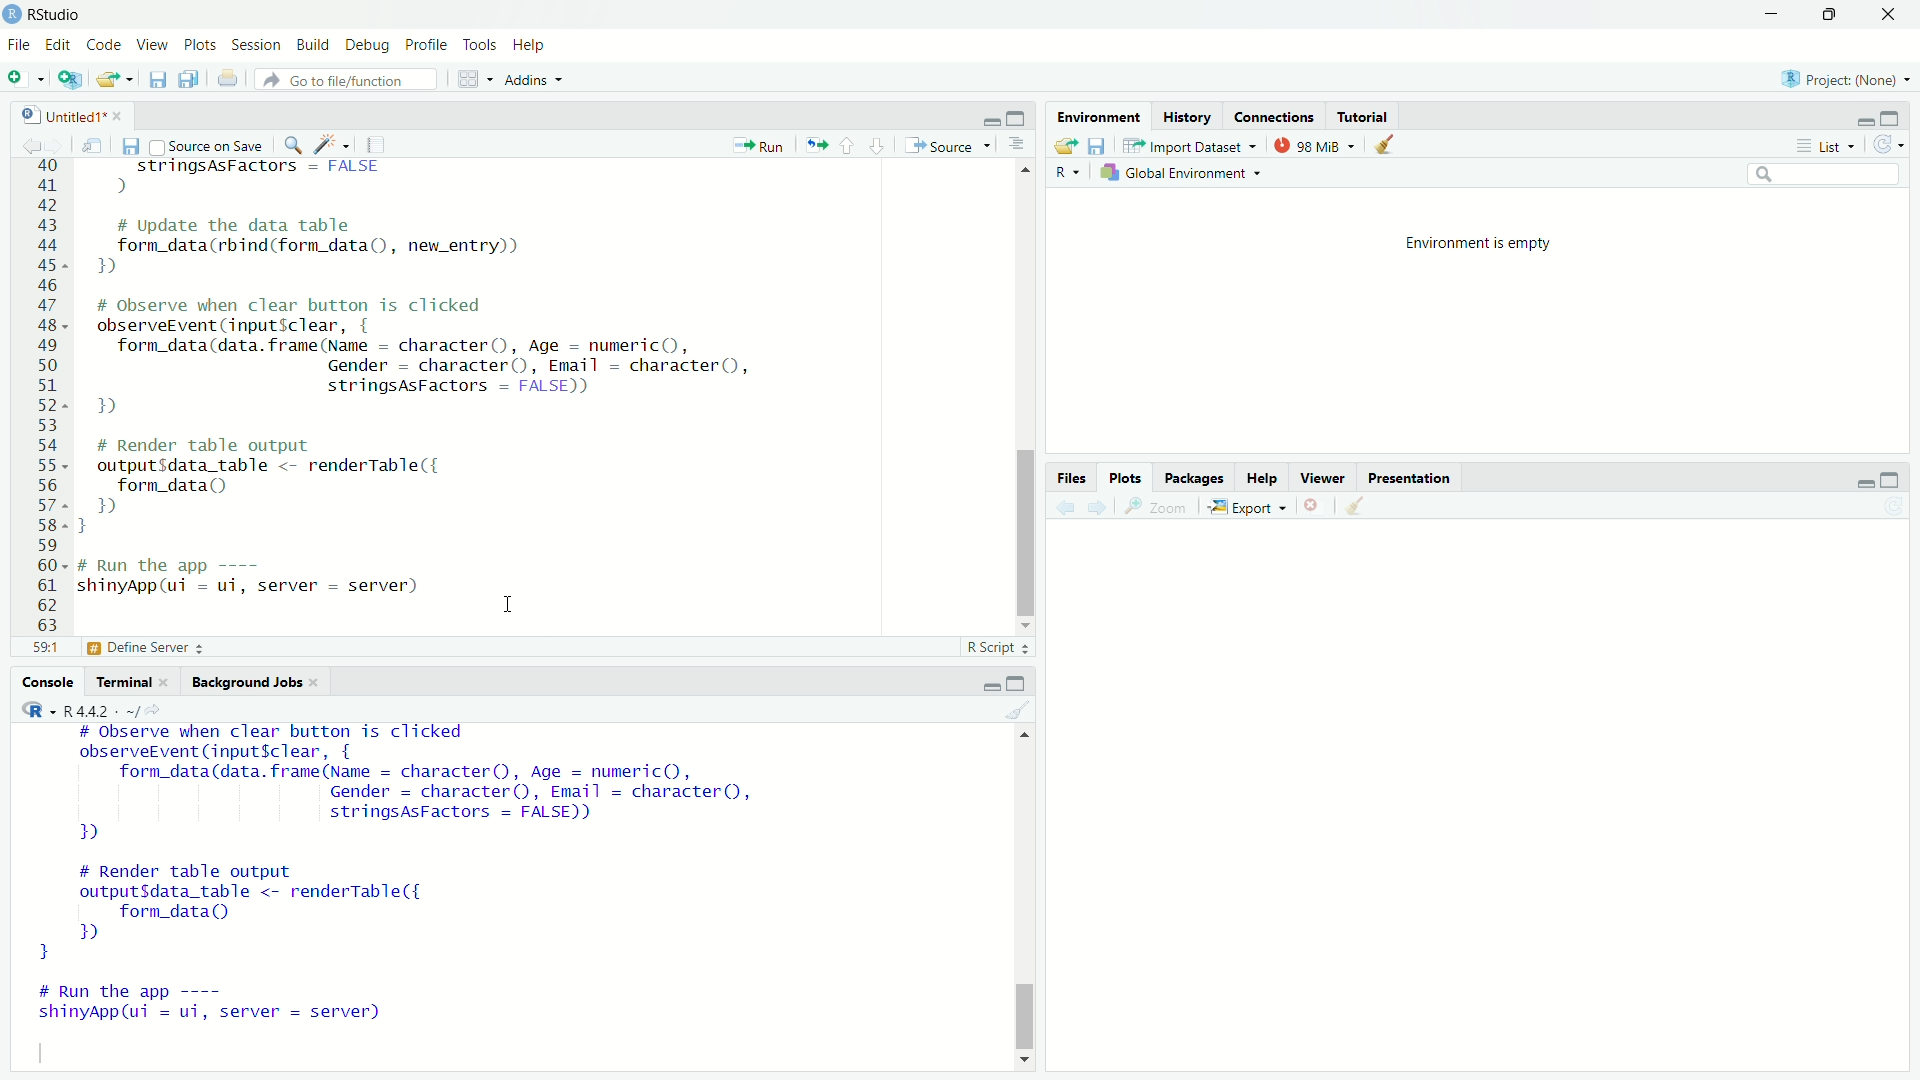  What do you see at coordinates (1062, 506) in the screenshot?
I see `previous plot` at bounding box center [1062, 506].